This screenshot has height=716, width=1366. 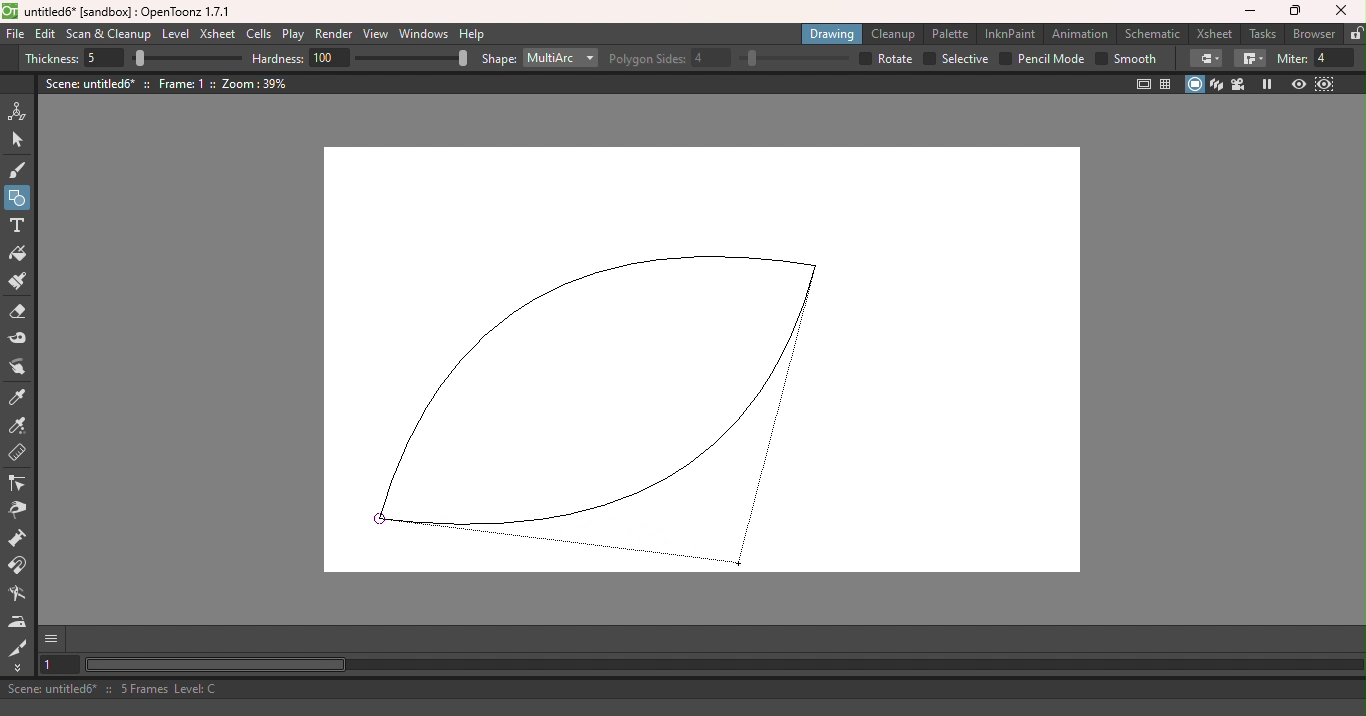 What do you see at coordinates (561, 59) in the screenshot?
I see `Multiarc` at bounding box center [561, 59].